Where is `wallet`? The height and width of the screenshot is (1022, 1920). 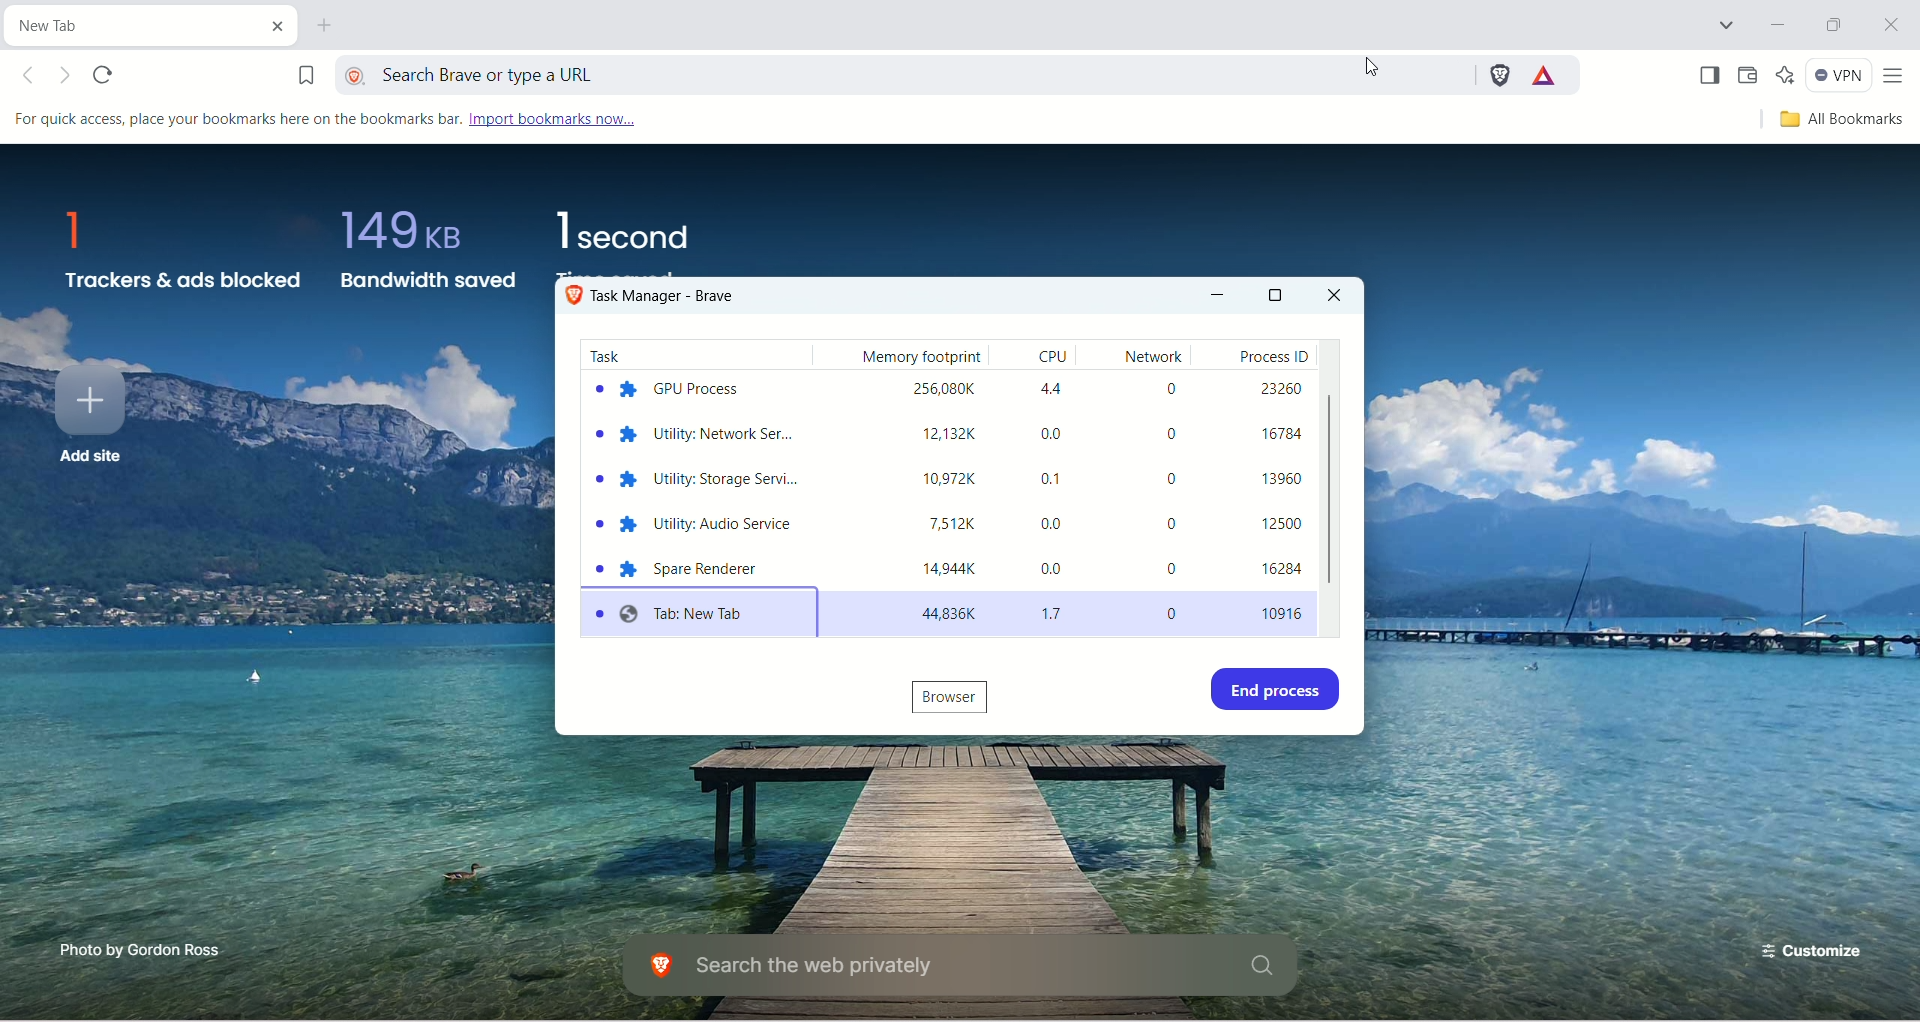 wallet is located at coordinates (1753, 76).